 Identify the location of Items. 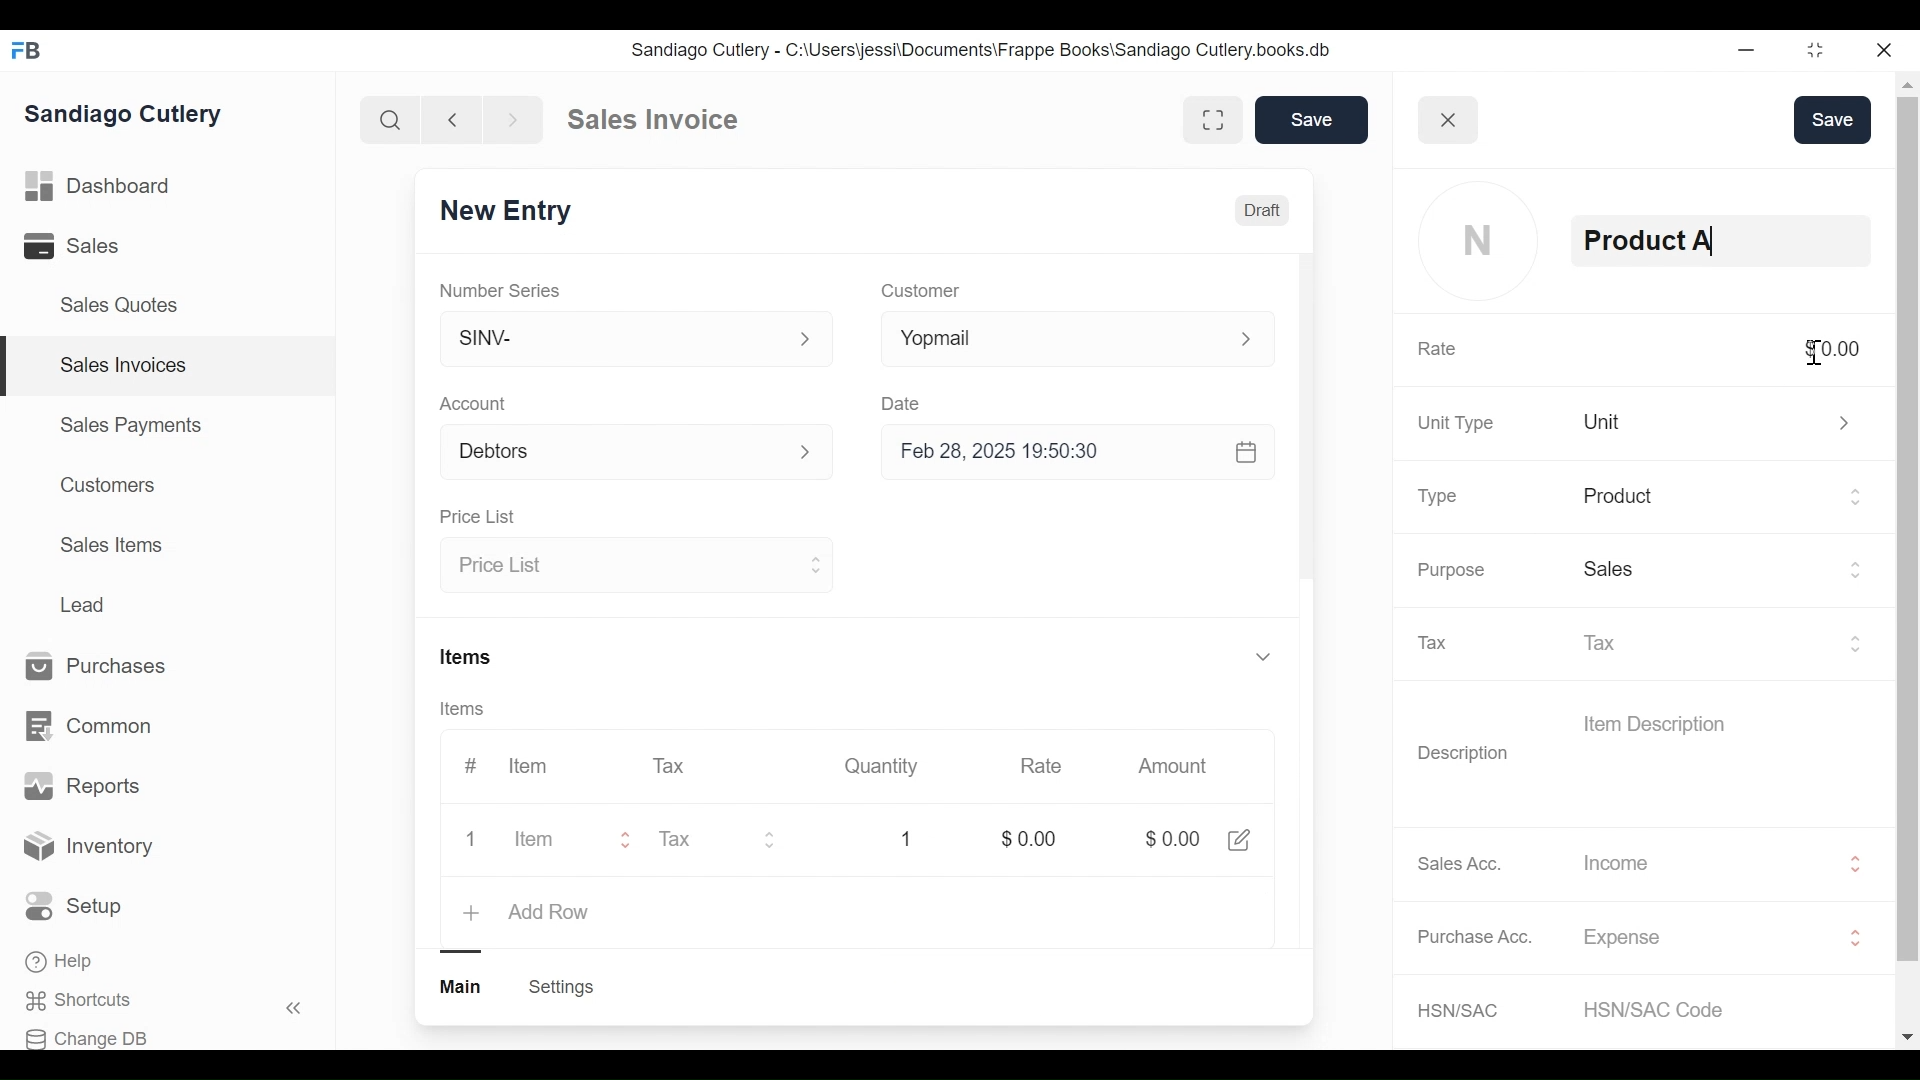
(463, 707).